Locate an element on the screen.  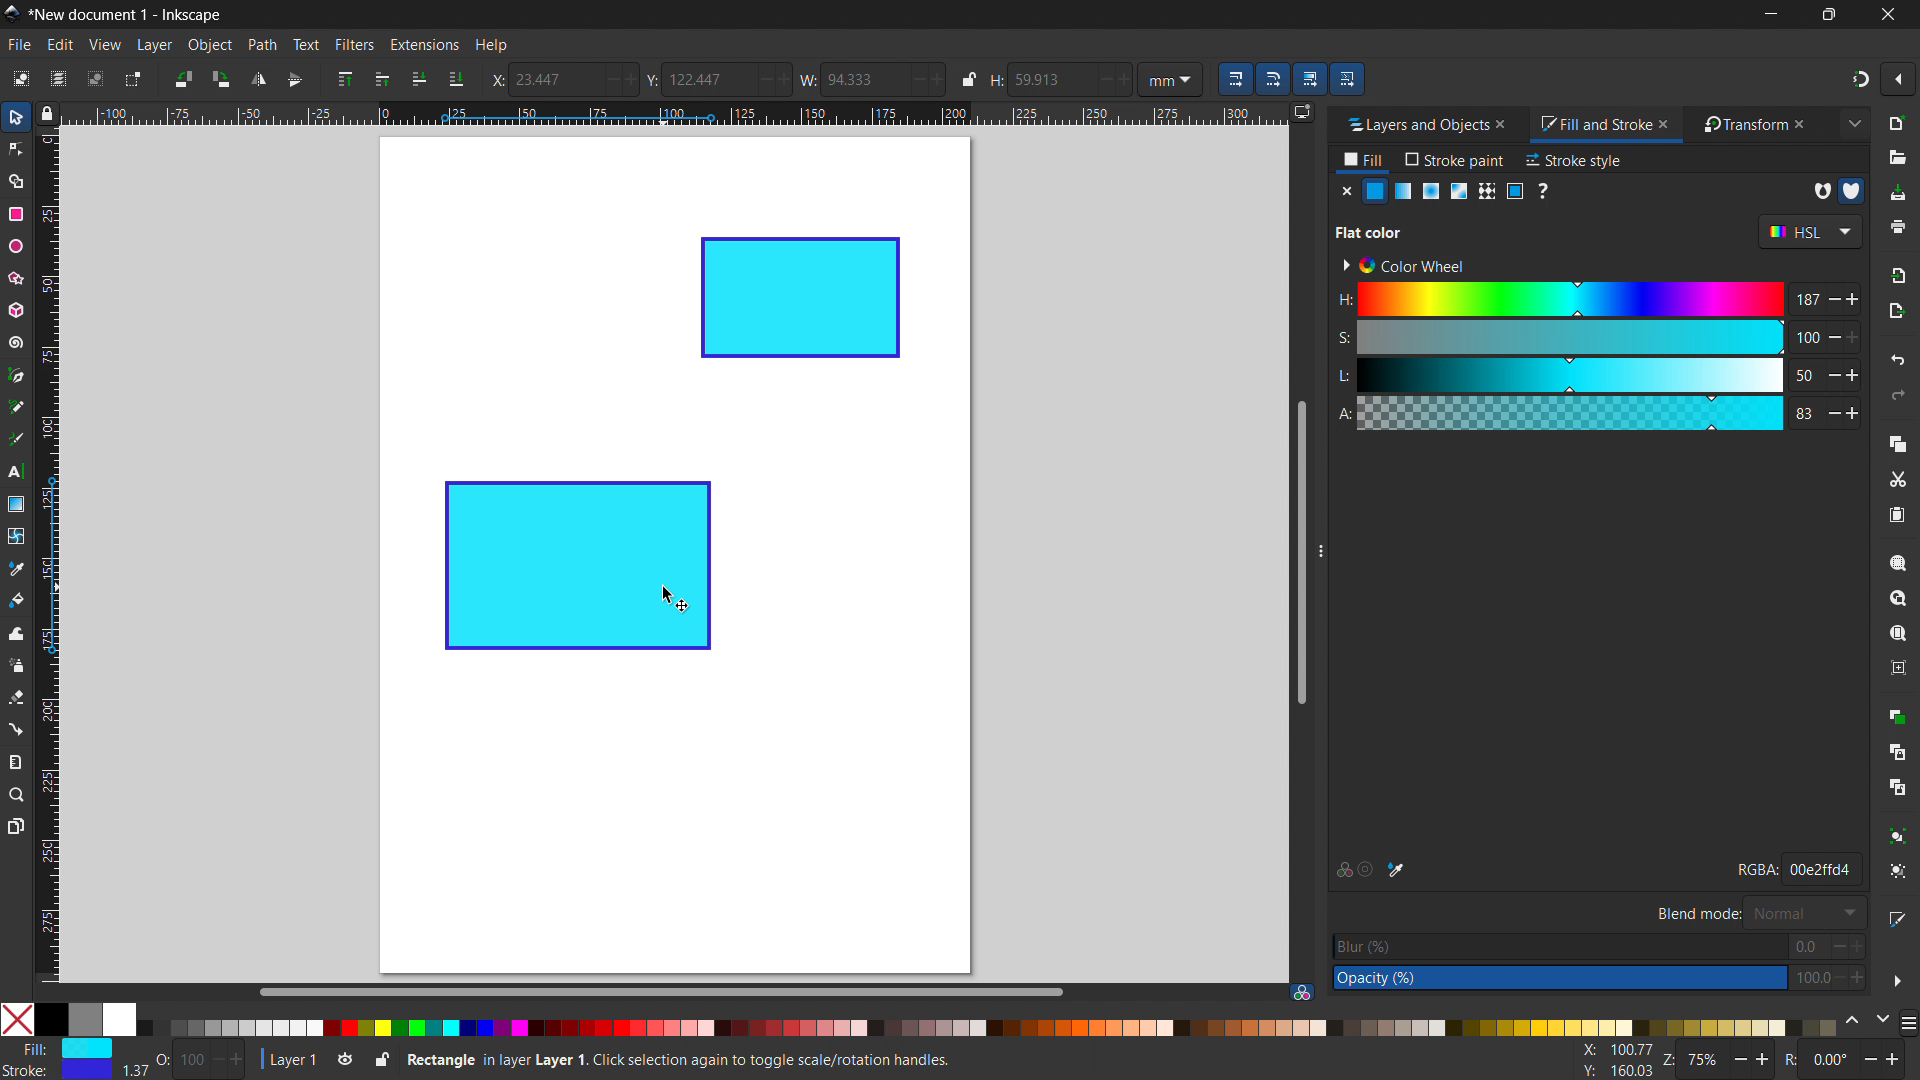
R: 0.00 is located at coordinates (1848, 1061).